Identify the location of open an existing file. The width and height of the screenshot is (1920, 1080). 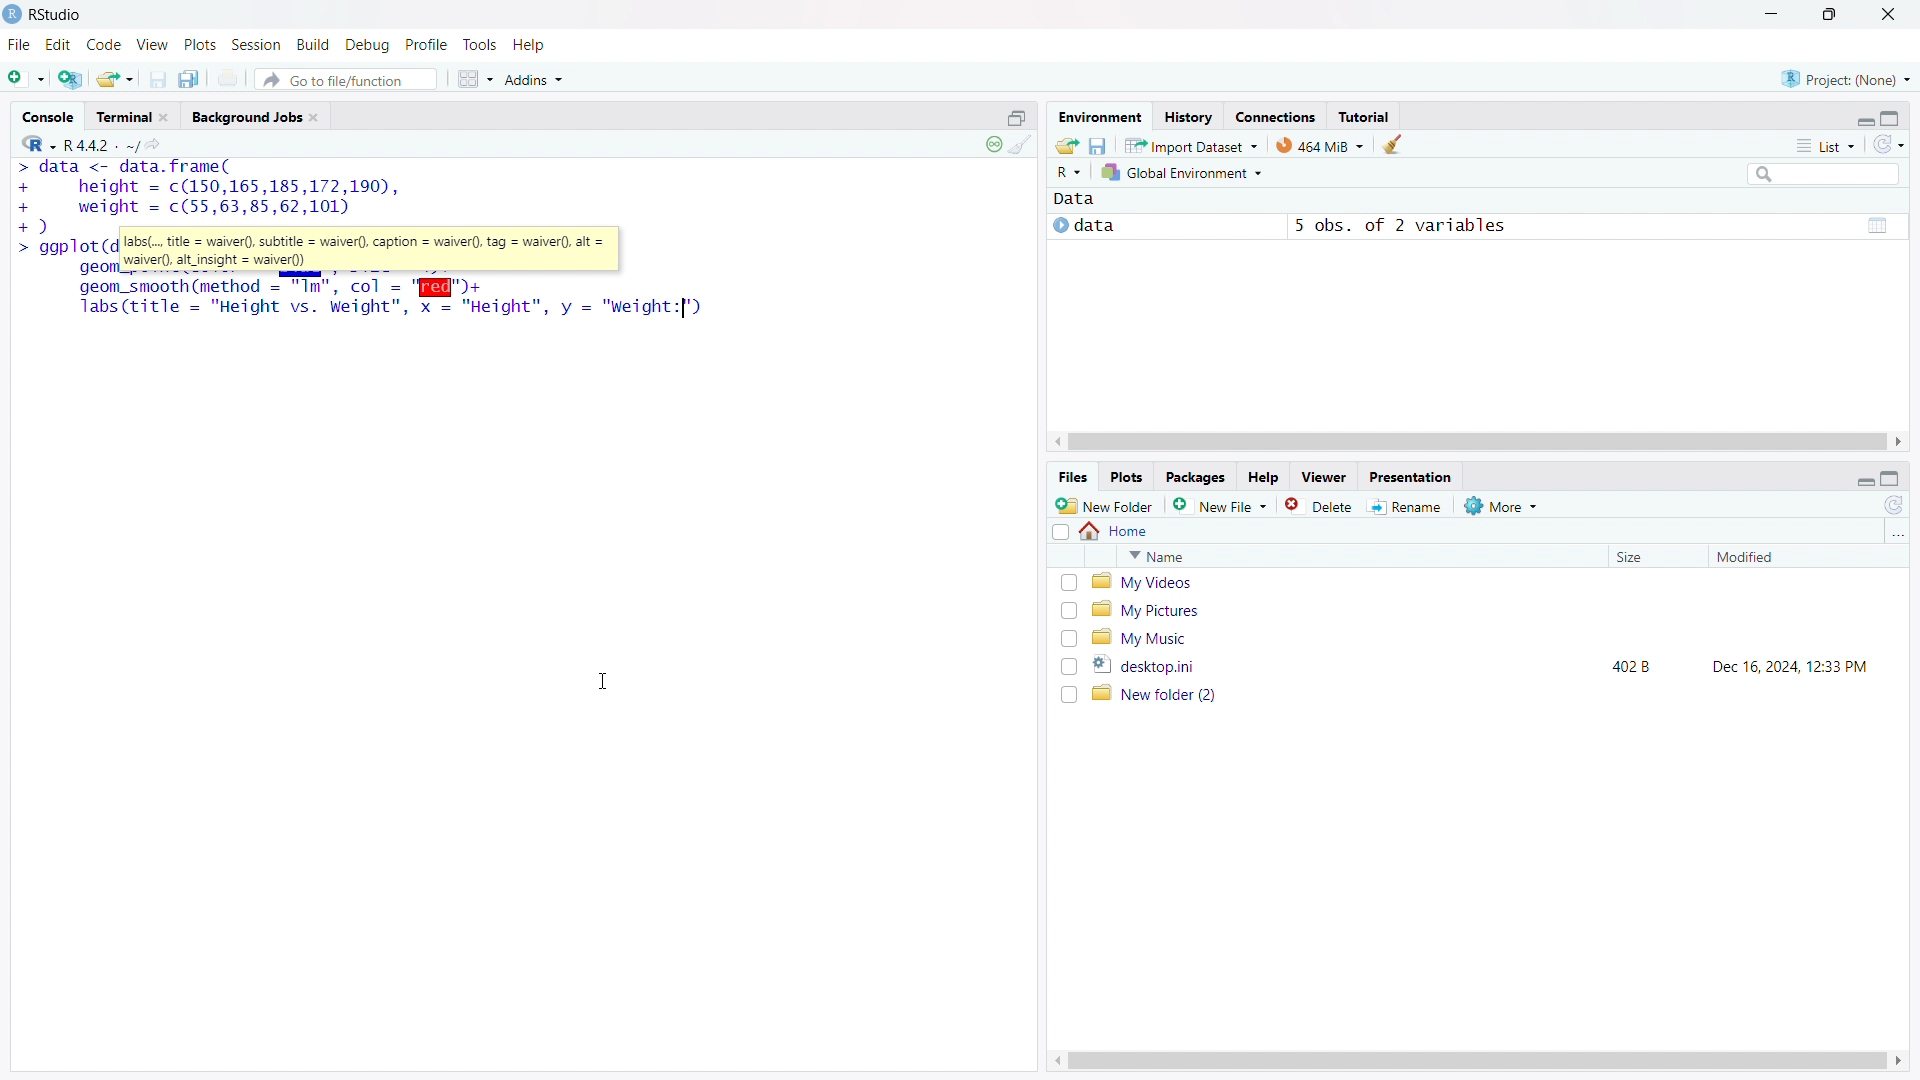
(116, 78).